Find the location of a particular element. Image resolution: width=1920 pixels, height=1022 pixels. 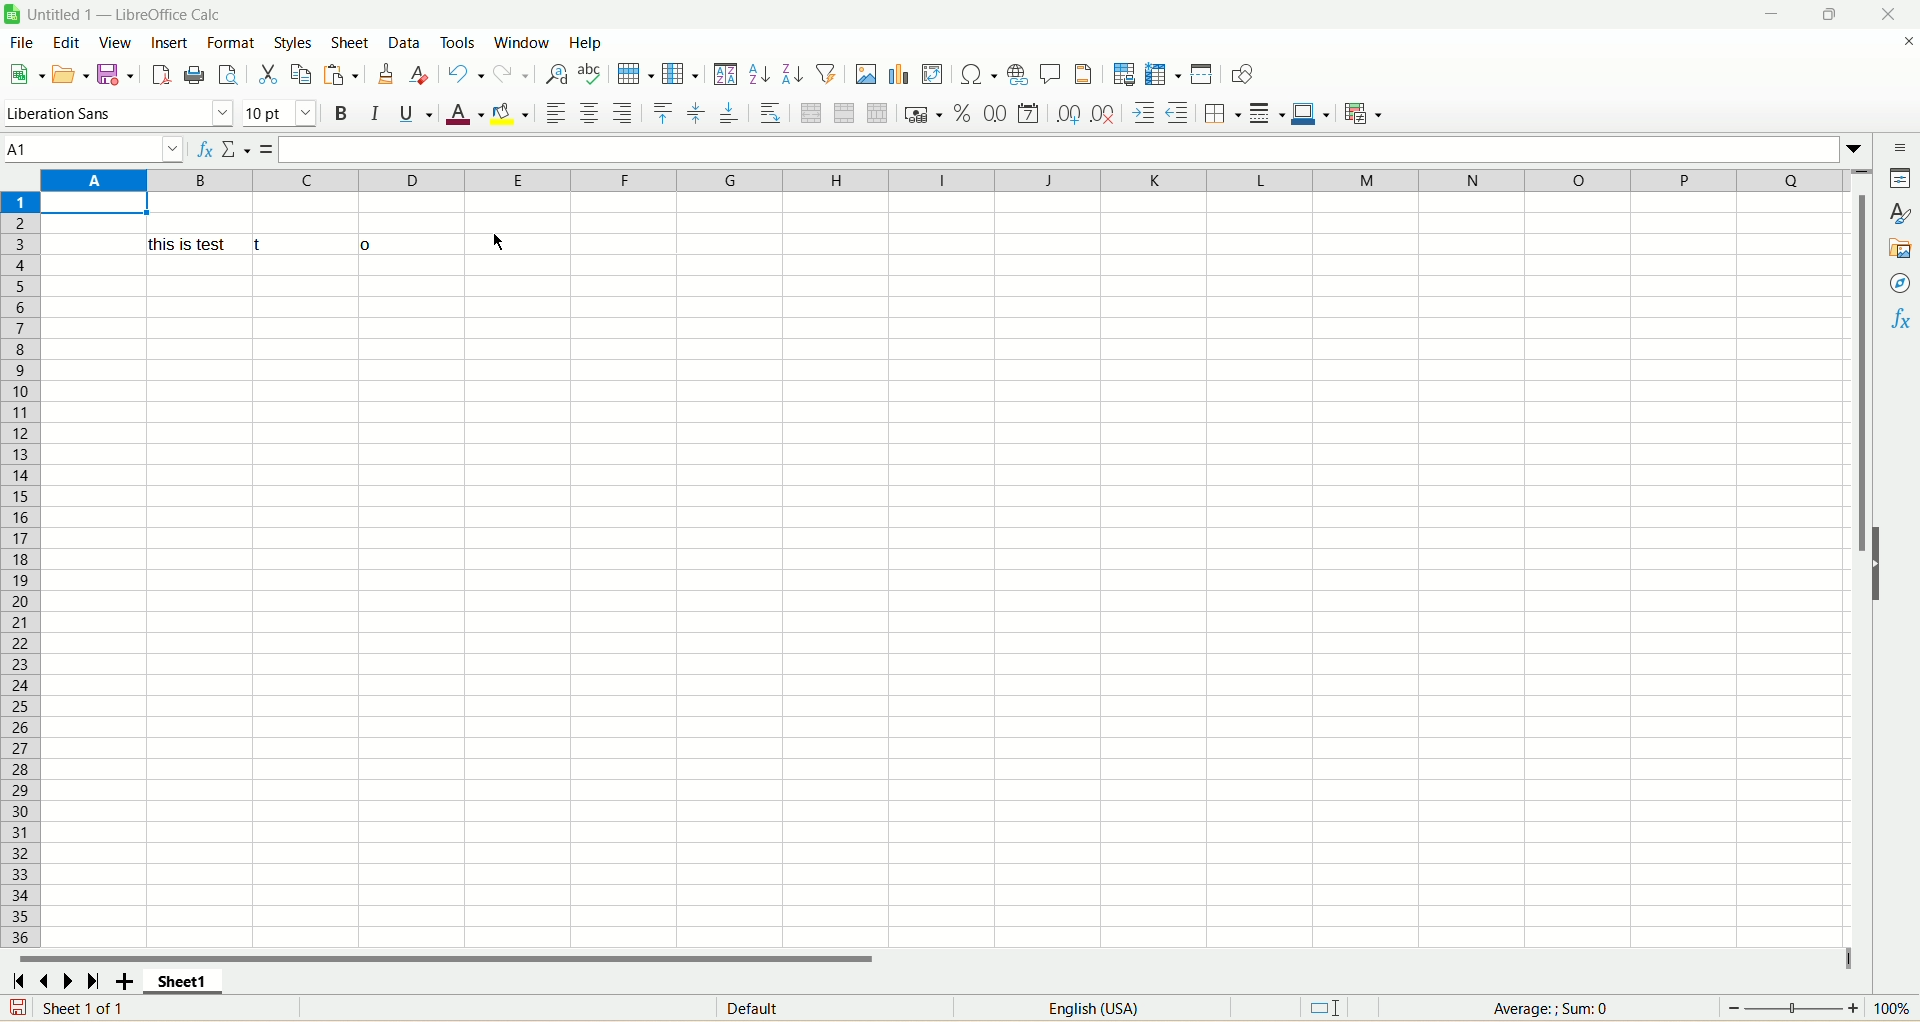

zoom factor is located at coordinates (1820, 1008).